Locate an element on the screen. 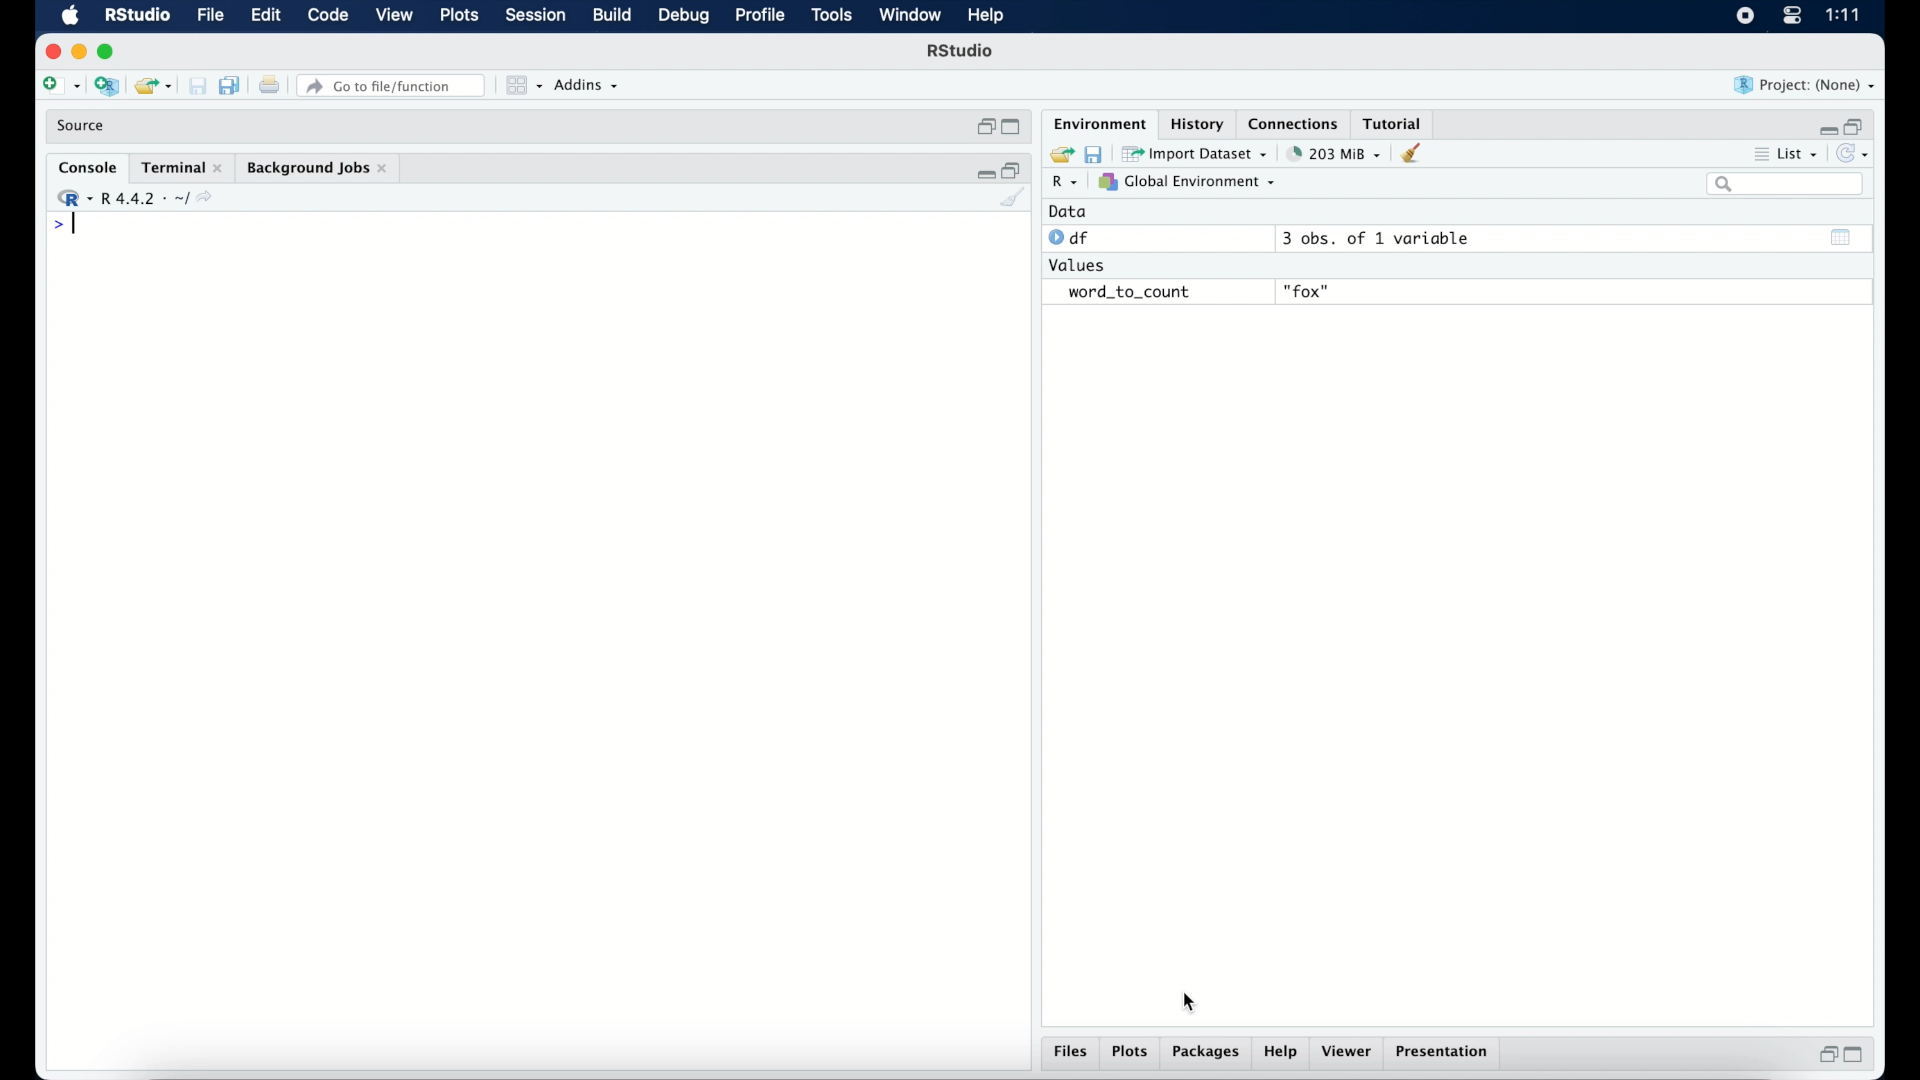  restore down is located at coordinates (1013, 169).